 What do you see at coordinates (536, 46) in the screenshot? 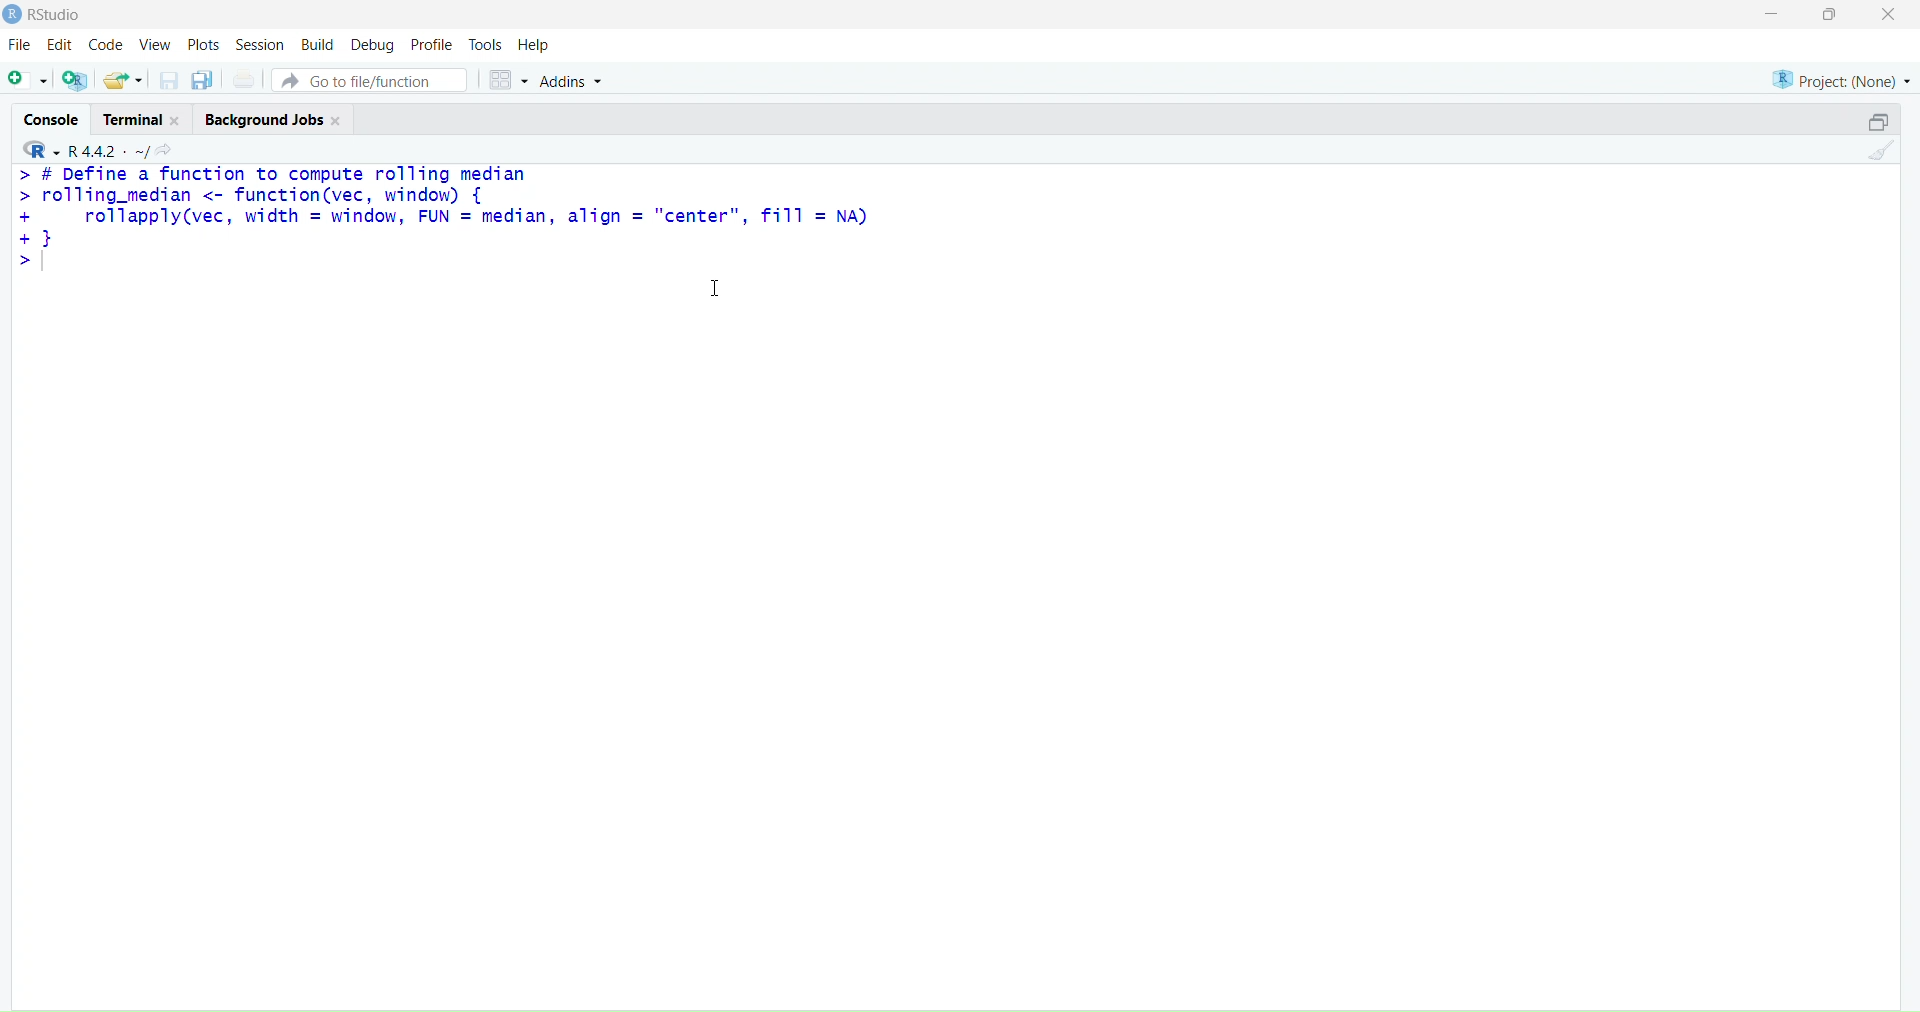
I see `help` at bounding box center [536, 46].